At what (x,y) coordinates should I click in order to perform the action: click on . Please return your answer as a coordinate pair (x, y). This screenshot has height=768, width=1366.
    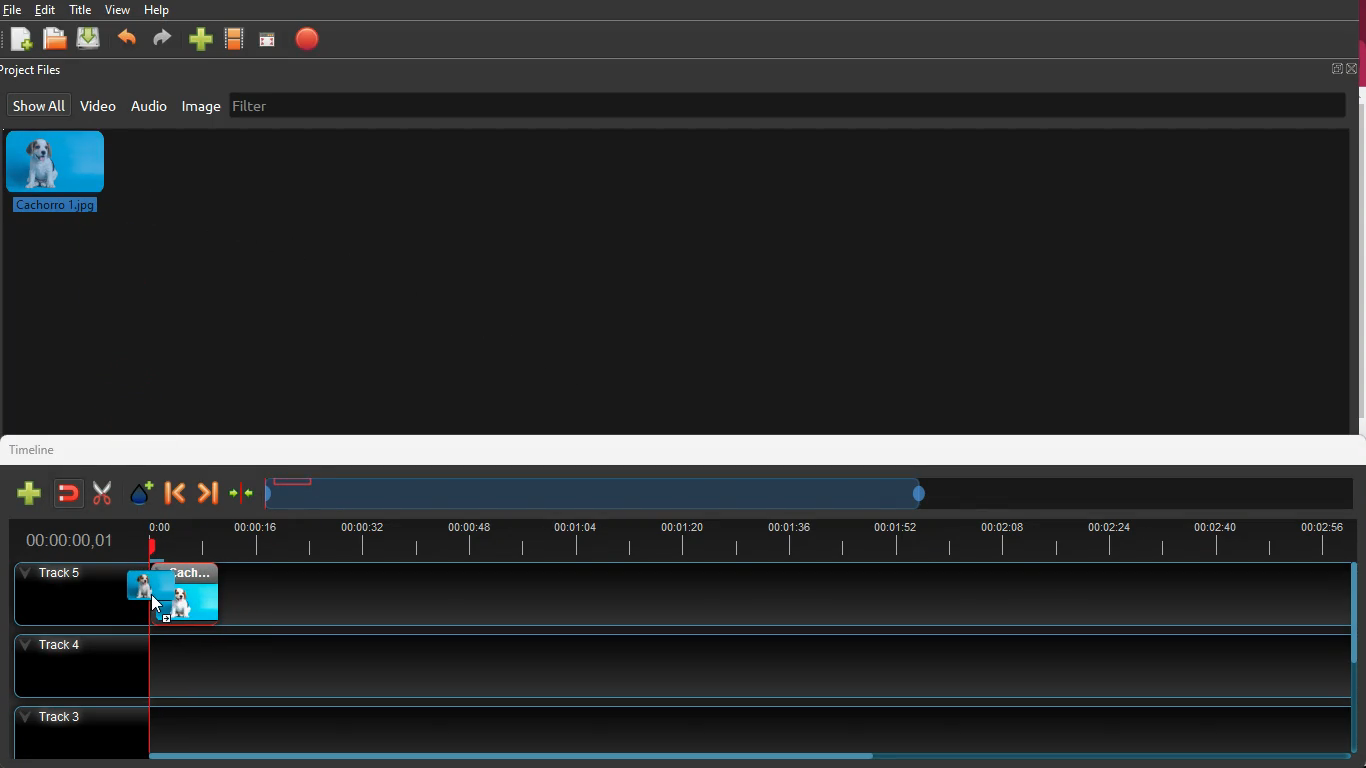
    Looking at the image, I should click on (67, 594).